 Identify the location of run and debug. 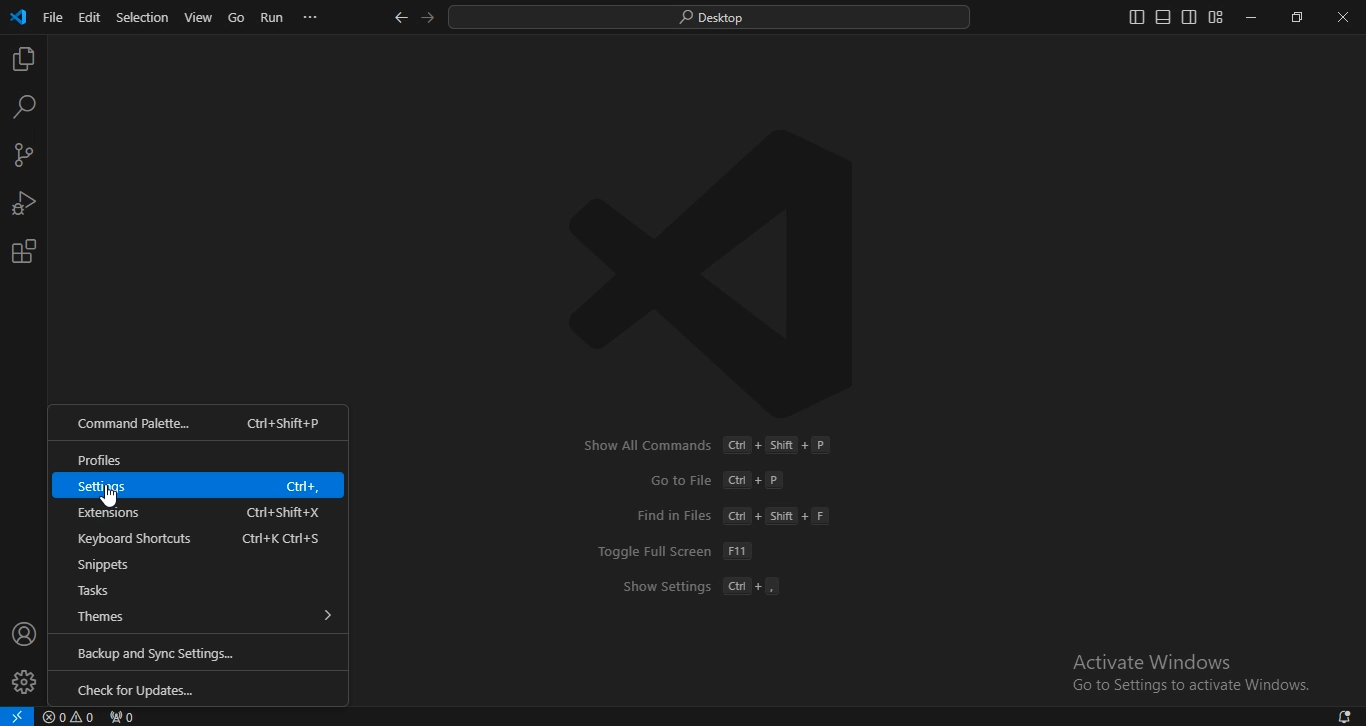
(23, 205).